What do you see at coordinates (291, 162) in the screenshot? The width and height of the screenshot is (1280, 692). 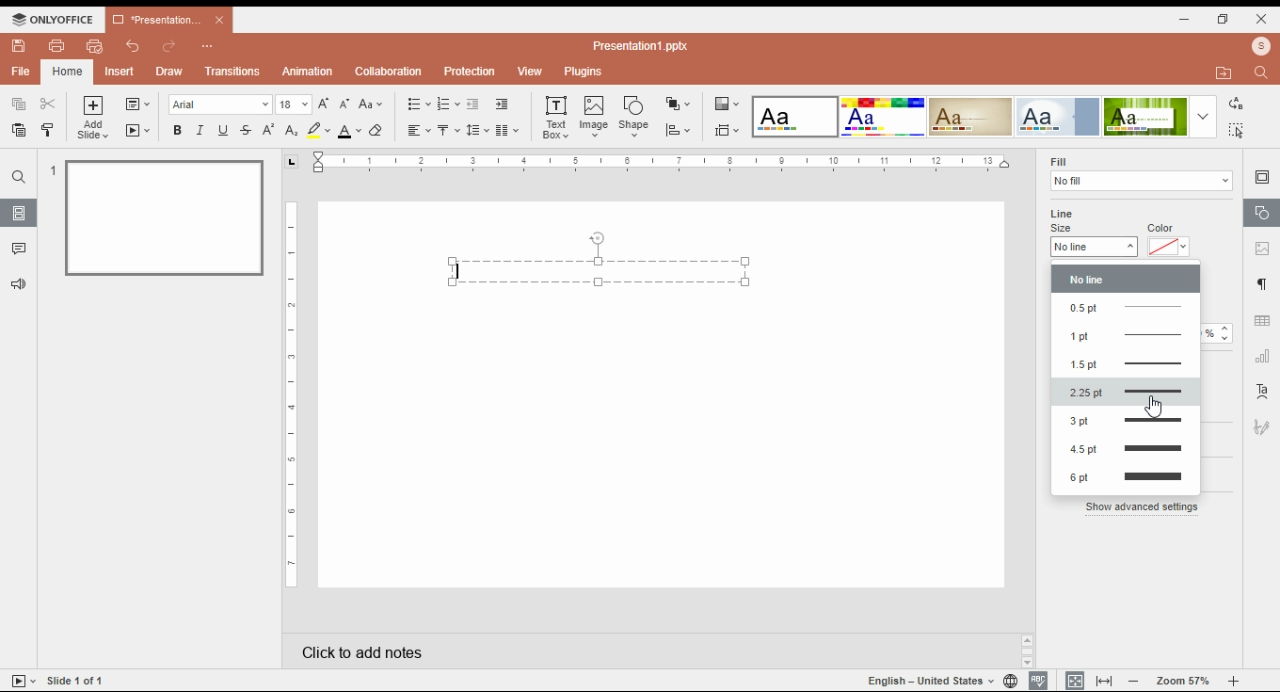 I see `page orientation` at bounding box center [291, 162].